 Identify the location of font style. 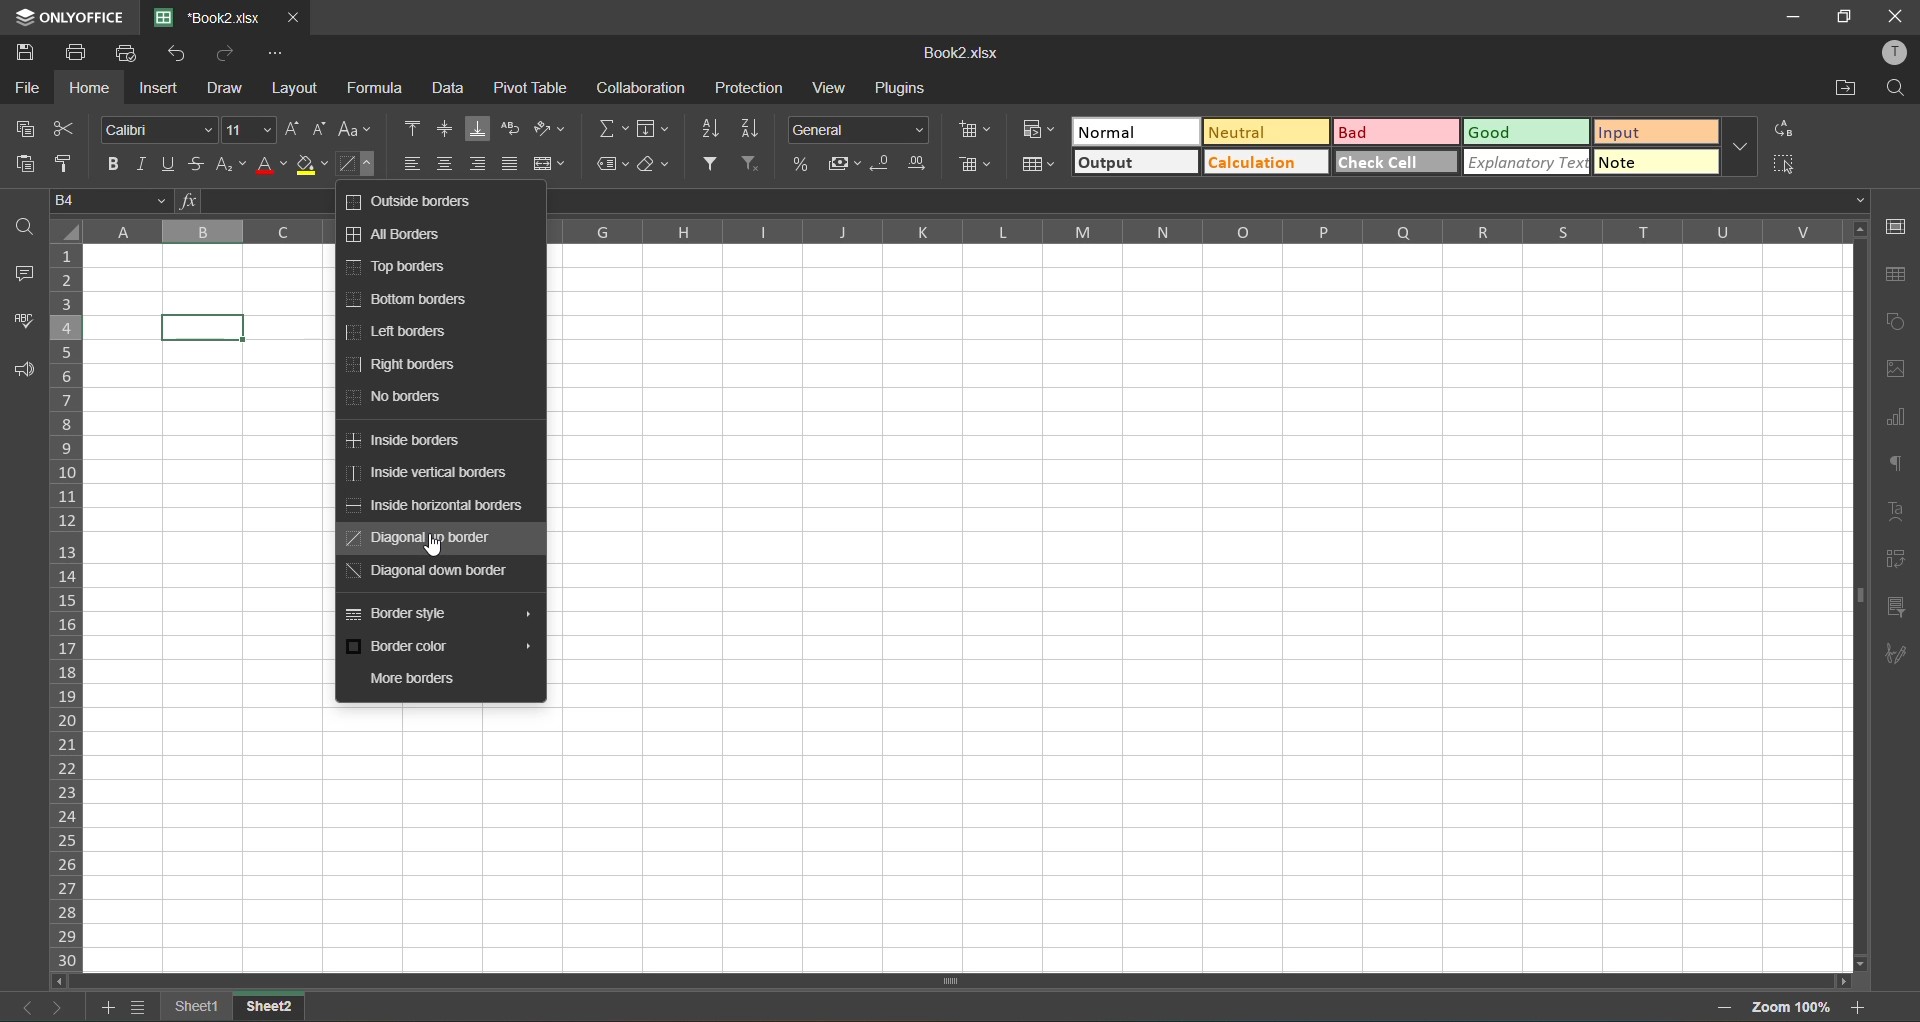
(160, 130).